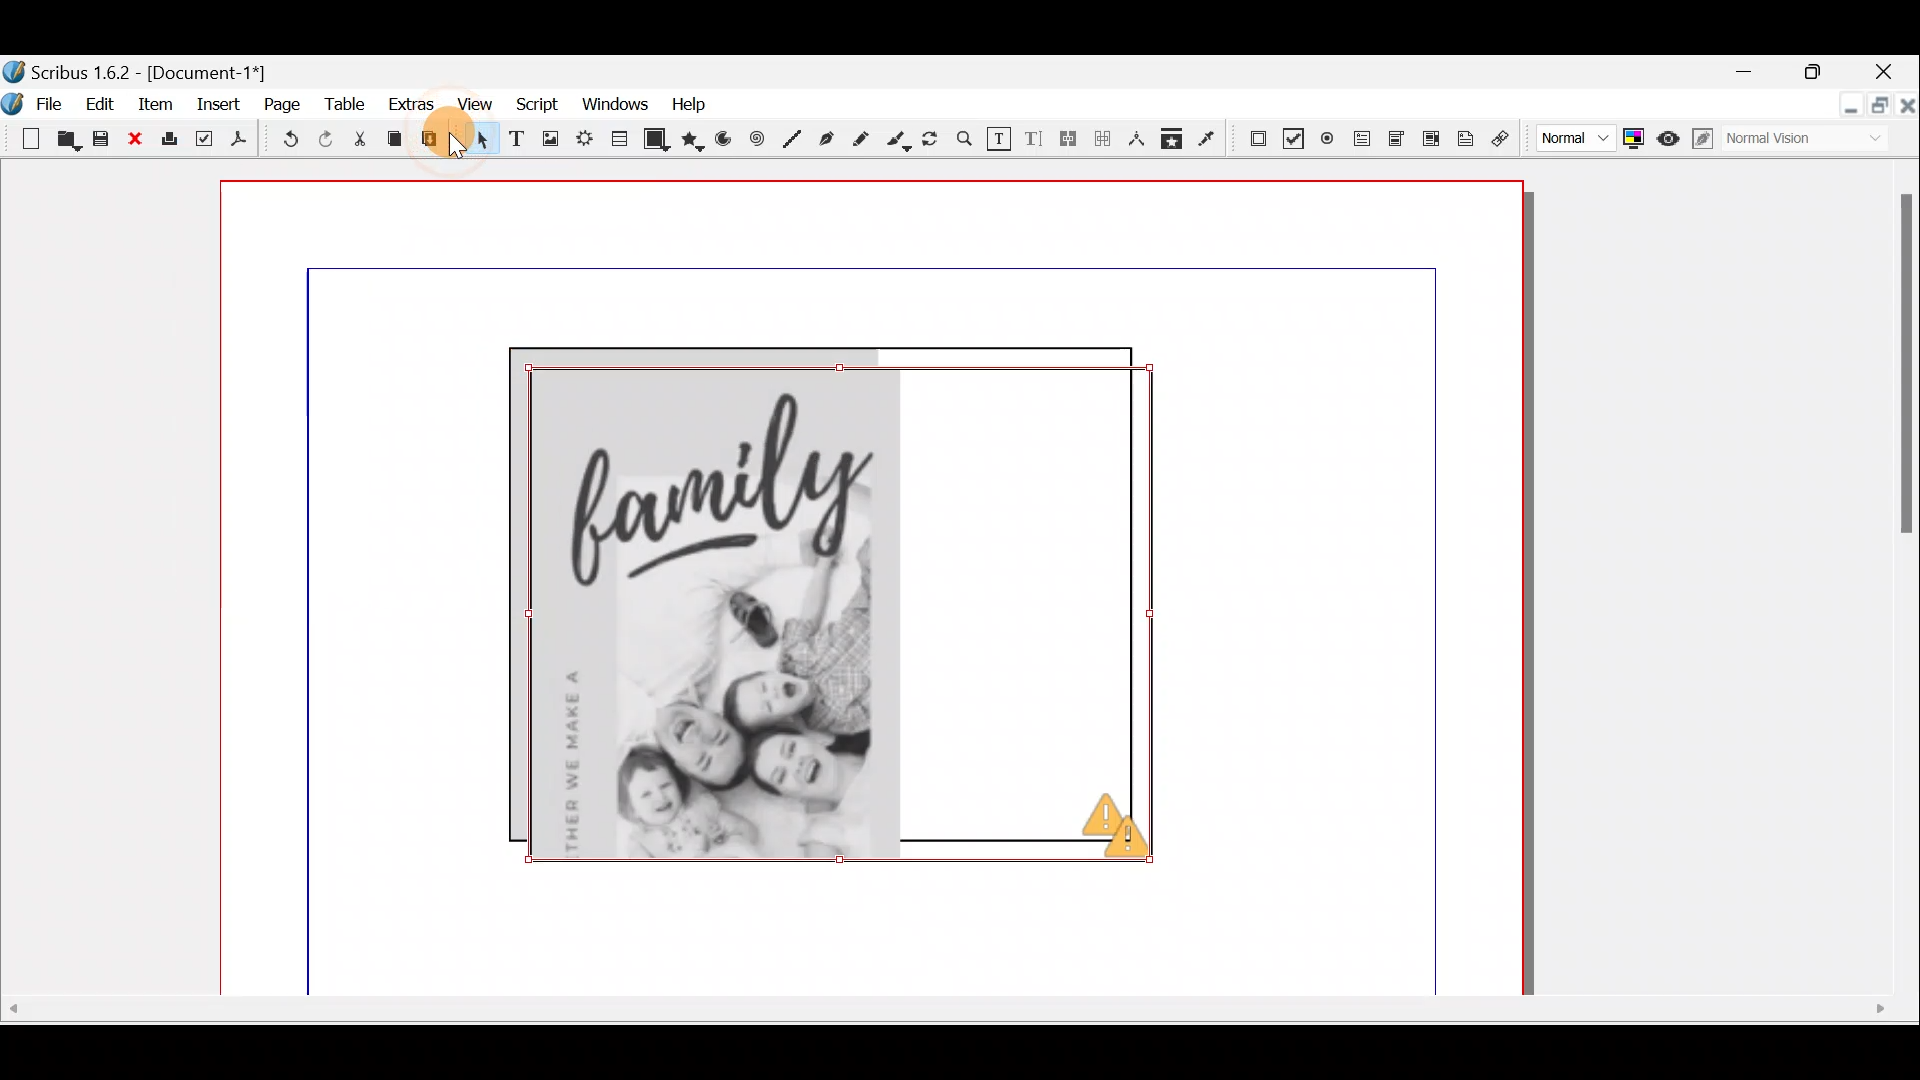 The width and height of the screenshot is (1920, 1080). What do you see at coordinates (729, 142) in the screenshot?
I see `Arc` at bounding box center [729, 142].